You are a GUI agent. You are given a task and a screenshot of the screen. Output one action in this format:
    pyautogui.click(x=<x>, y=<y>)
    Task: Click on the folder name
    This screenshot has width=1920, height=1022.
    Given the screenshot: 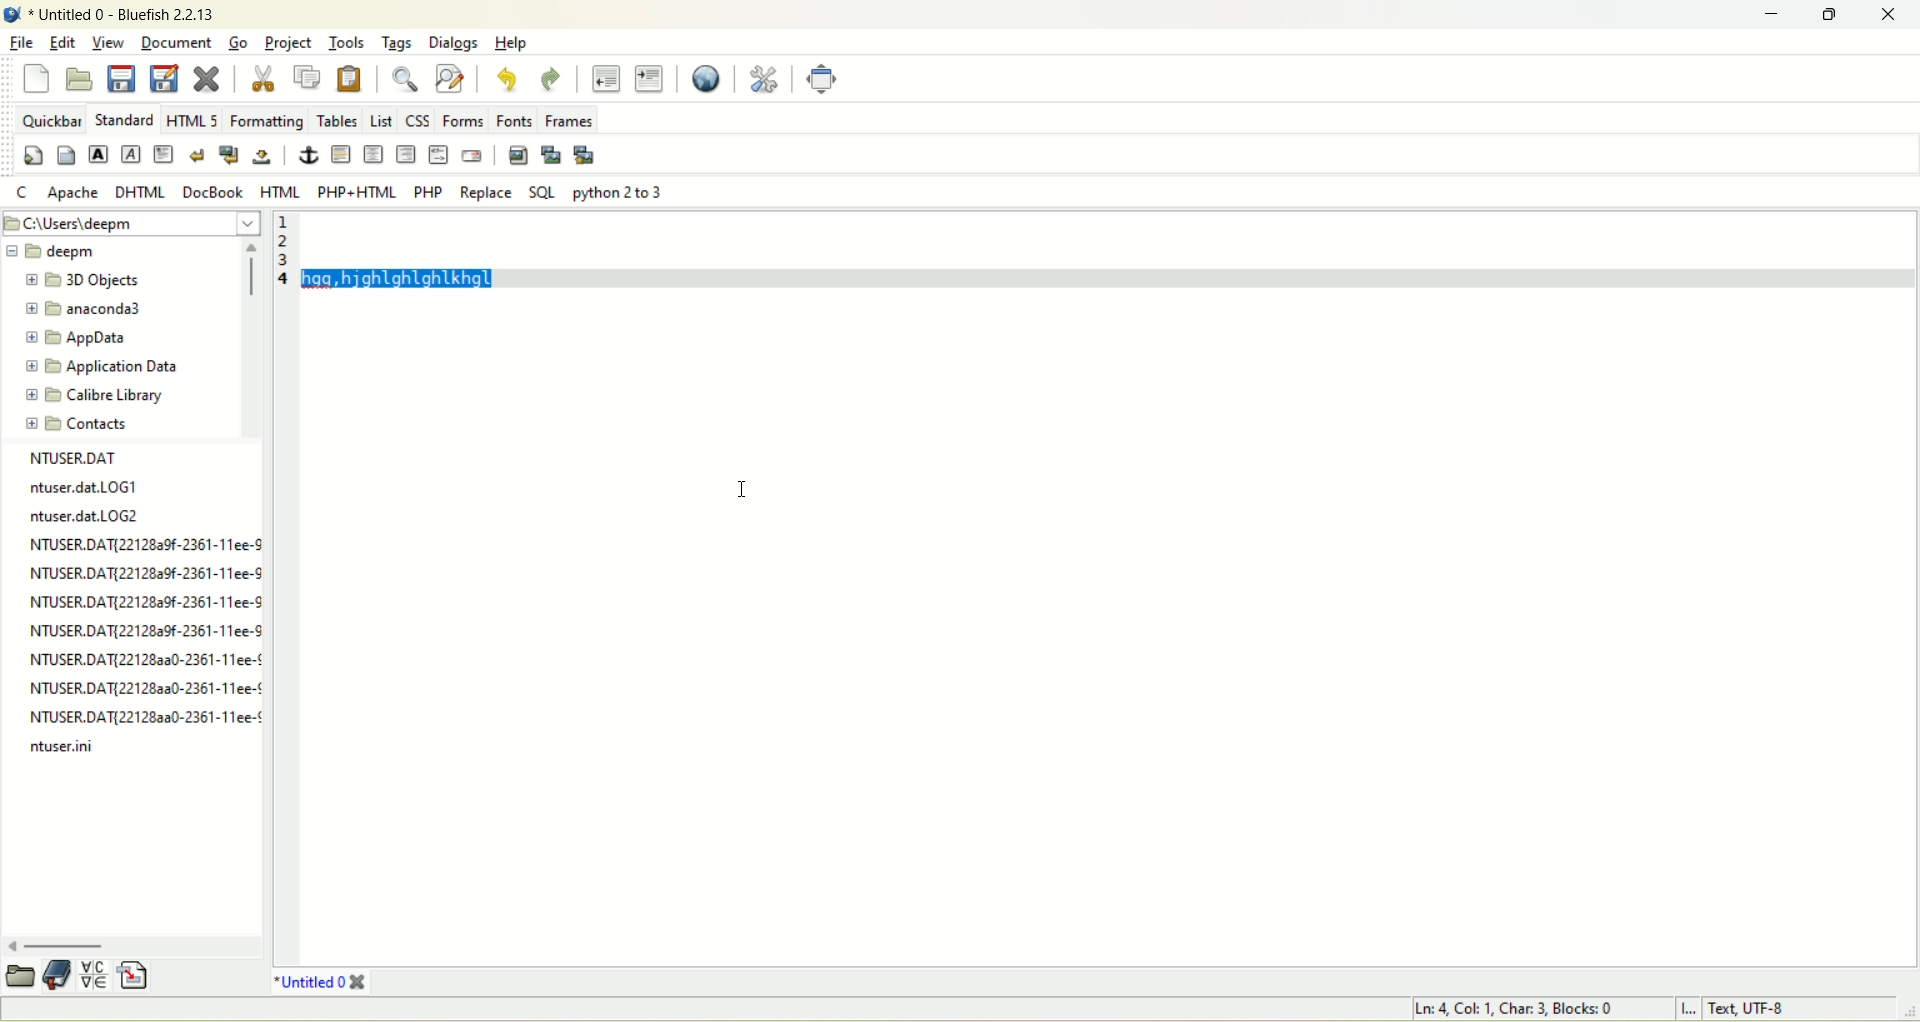 What is the action you would take?
    pyautogui.click(x=109, y=394)
    